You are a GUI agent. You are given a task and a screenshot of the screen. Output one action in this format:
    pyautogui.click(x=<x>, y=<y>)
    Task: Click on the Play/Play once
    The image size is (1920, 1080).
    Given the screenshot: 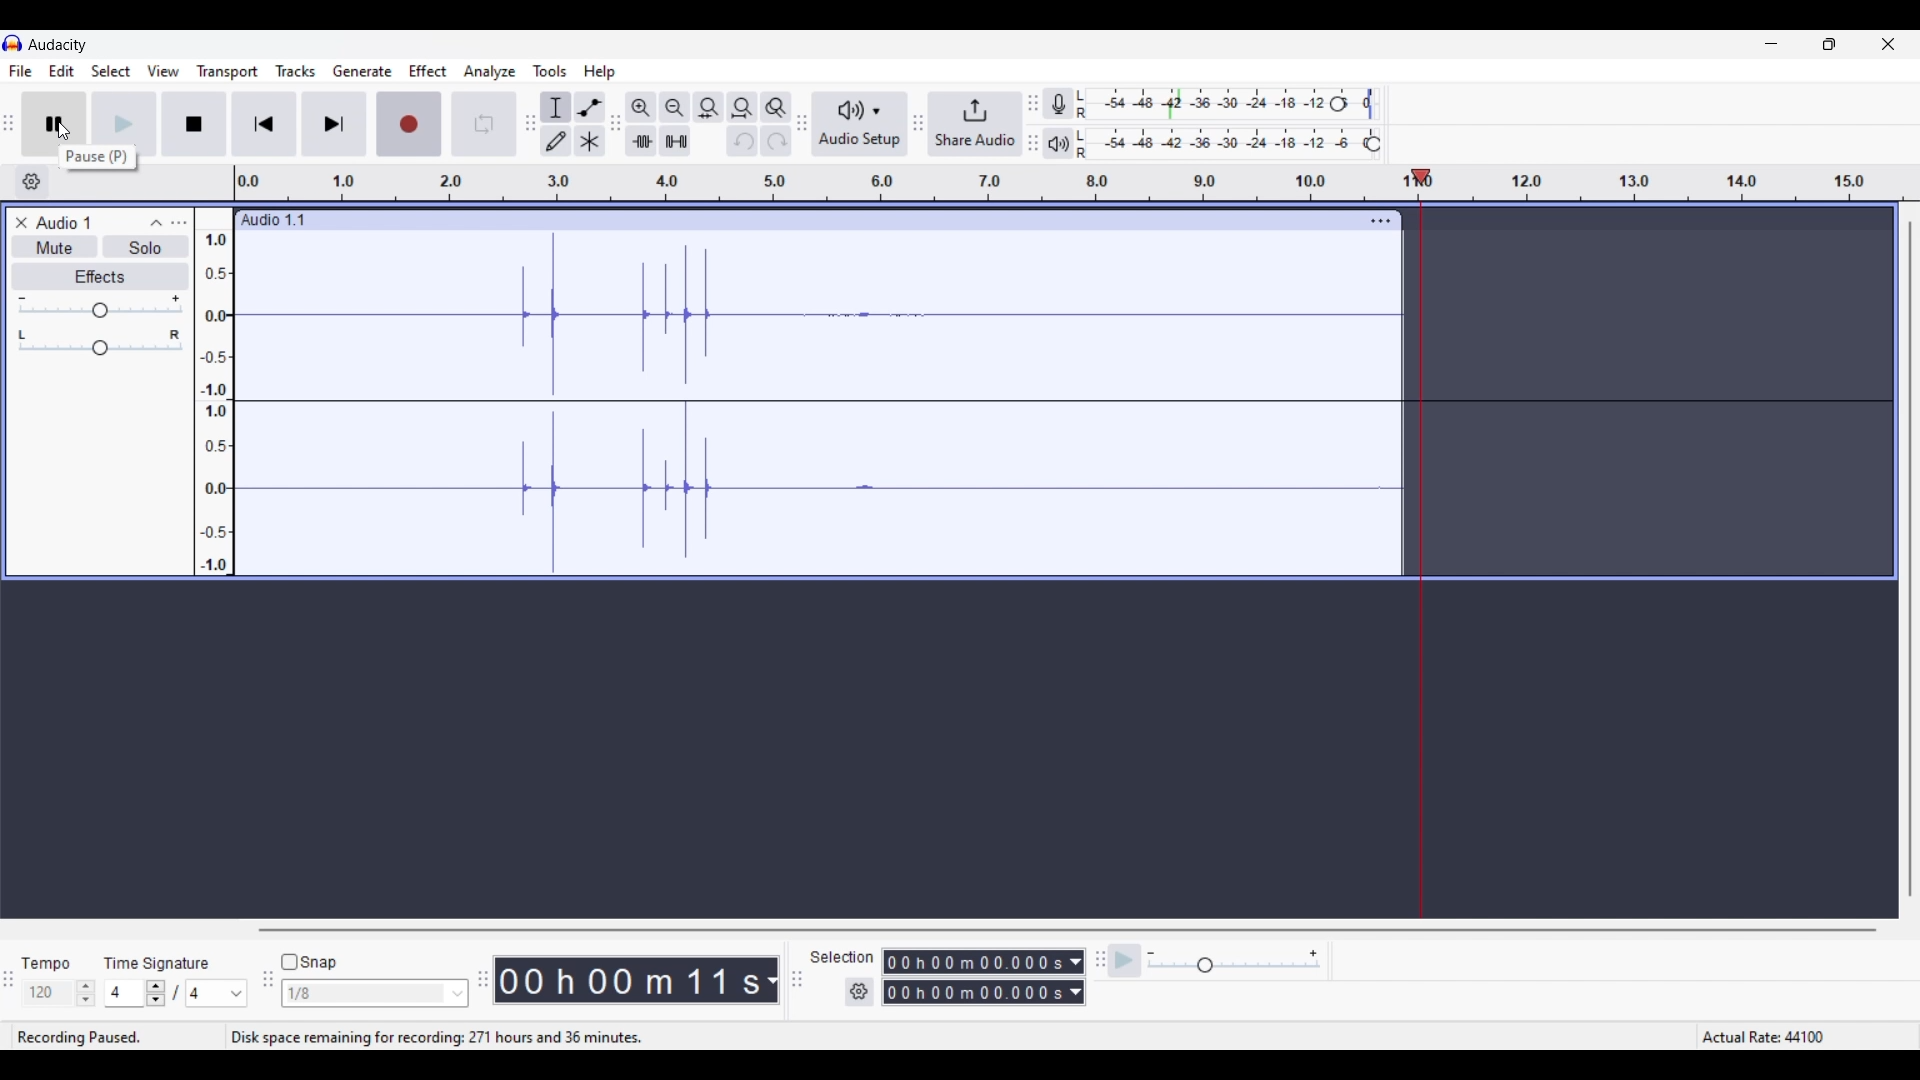 What is the action you would take?
    pyautogui.click(x=123, y=118)
    